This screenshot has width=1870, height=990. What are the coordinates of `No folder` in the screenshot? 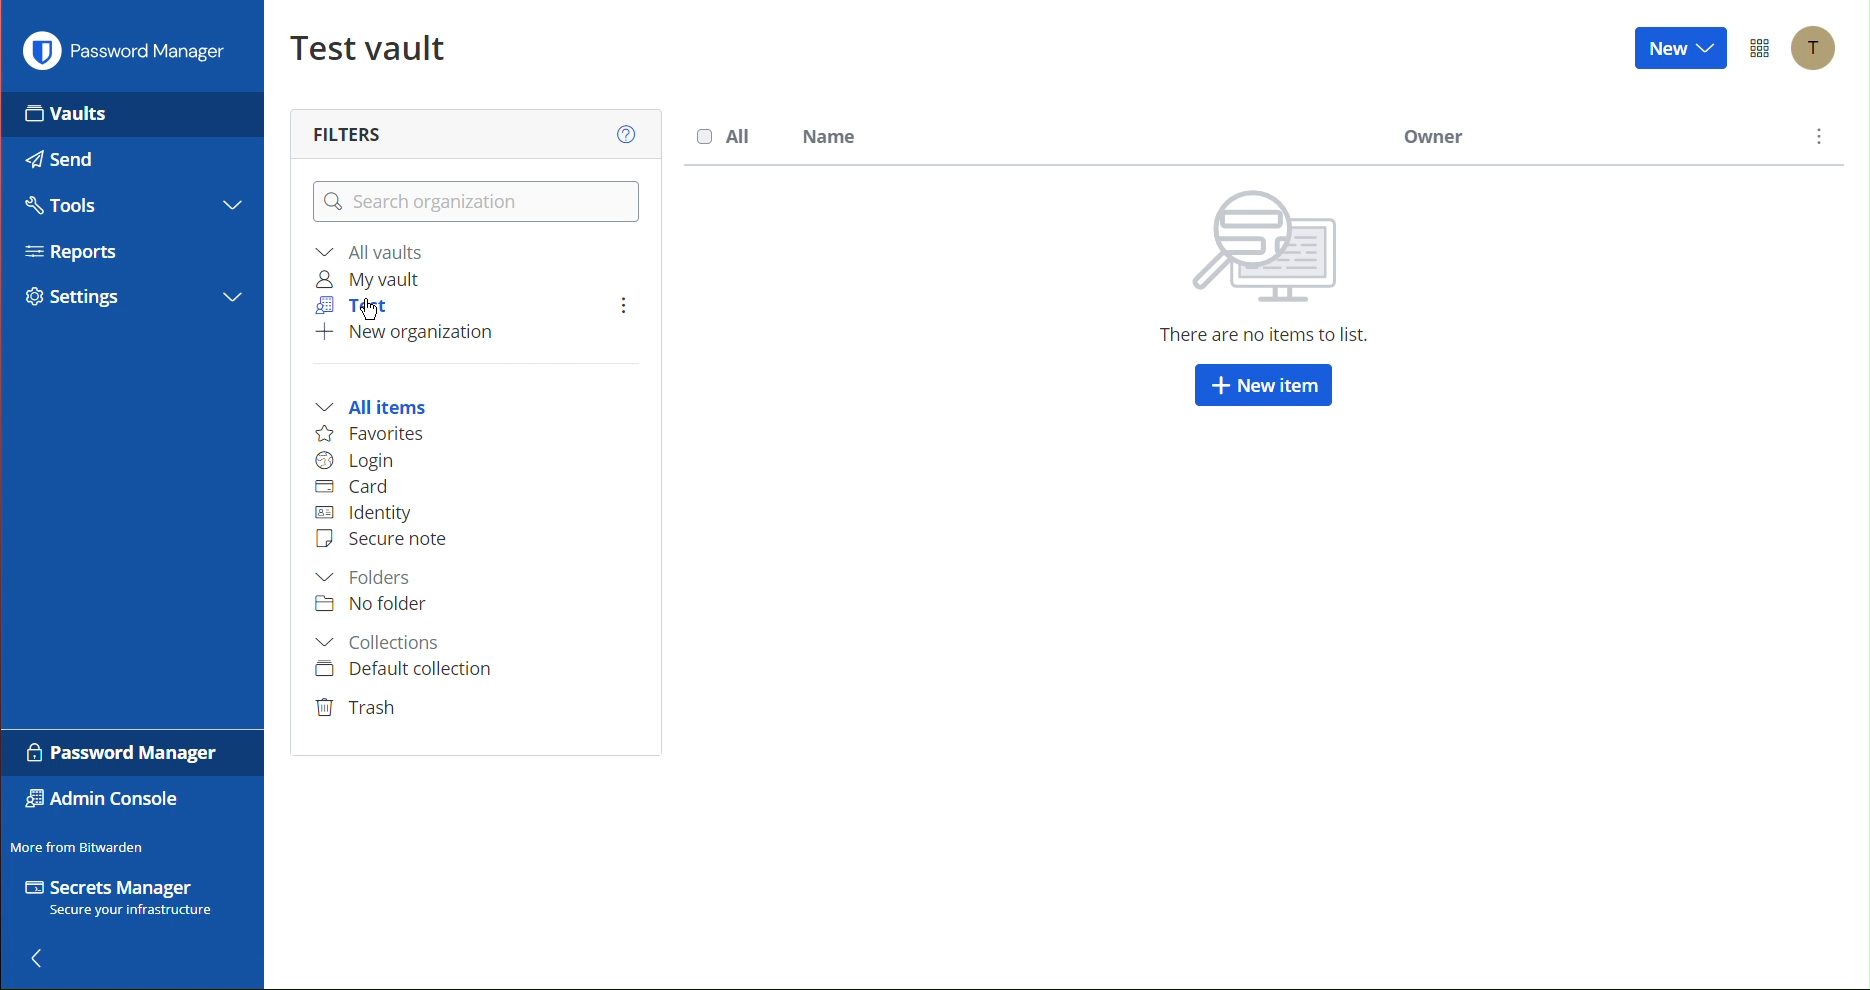 It's located at (371, 607).